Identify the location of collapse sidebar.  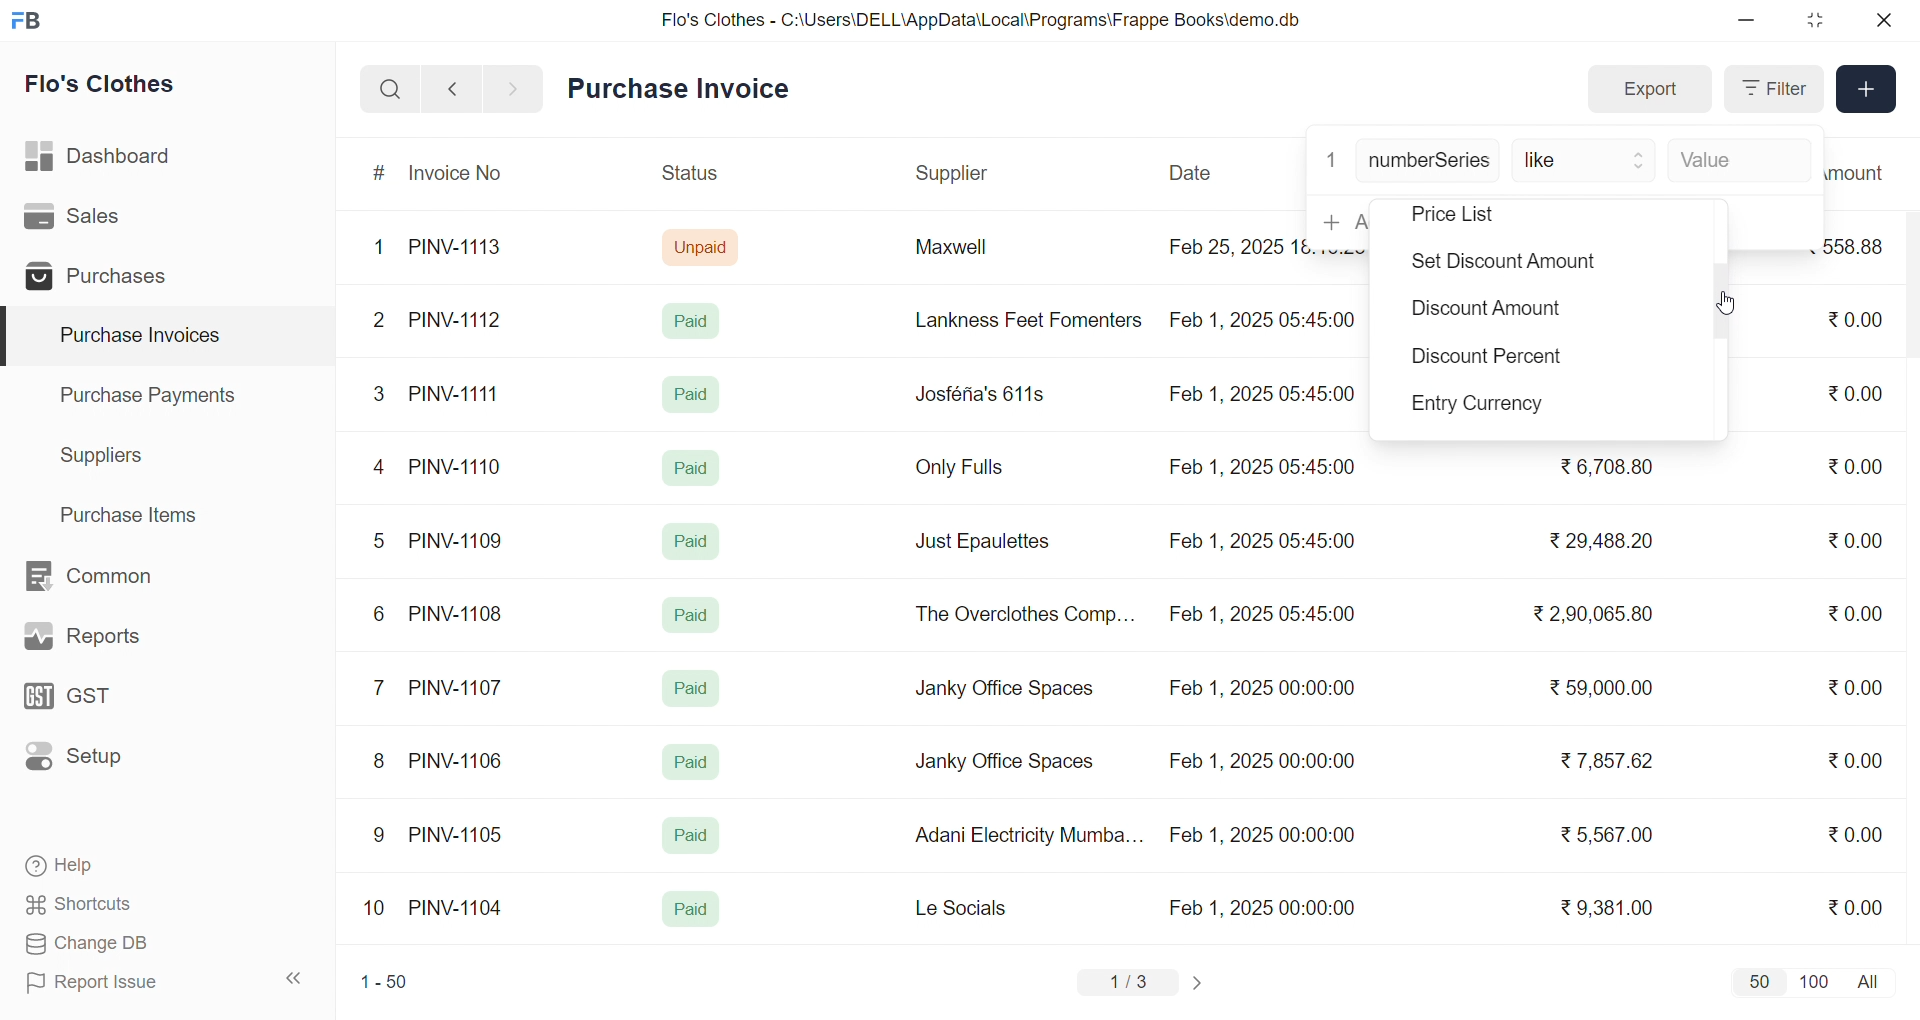
(295, 979).